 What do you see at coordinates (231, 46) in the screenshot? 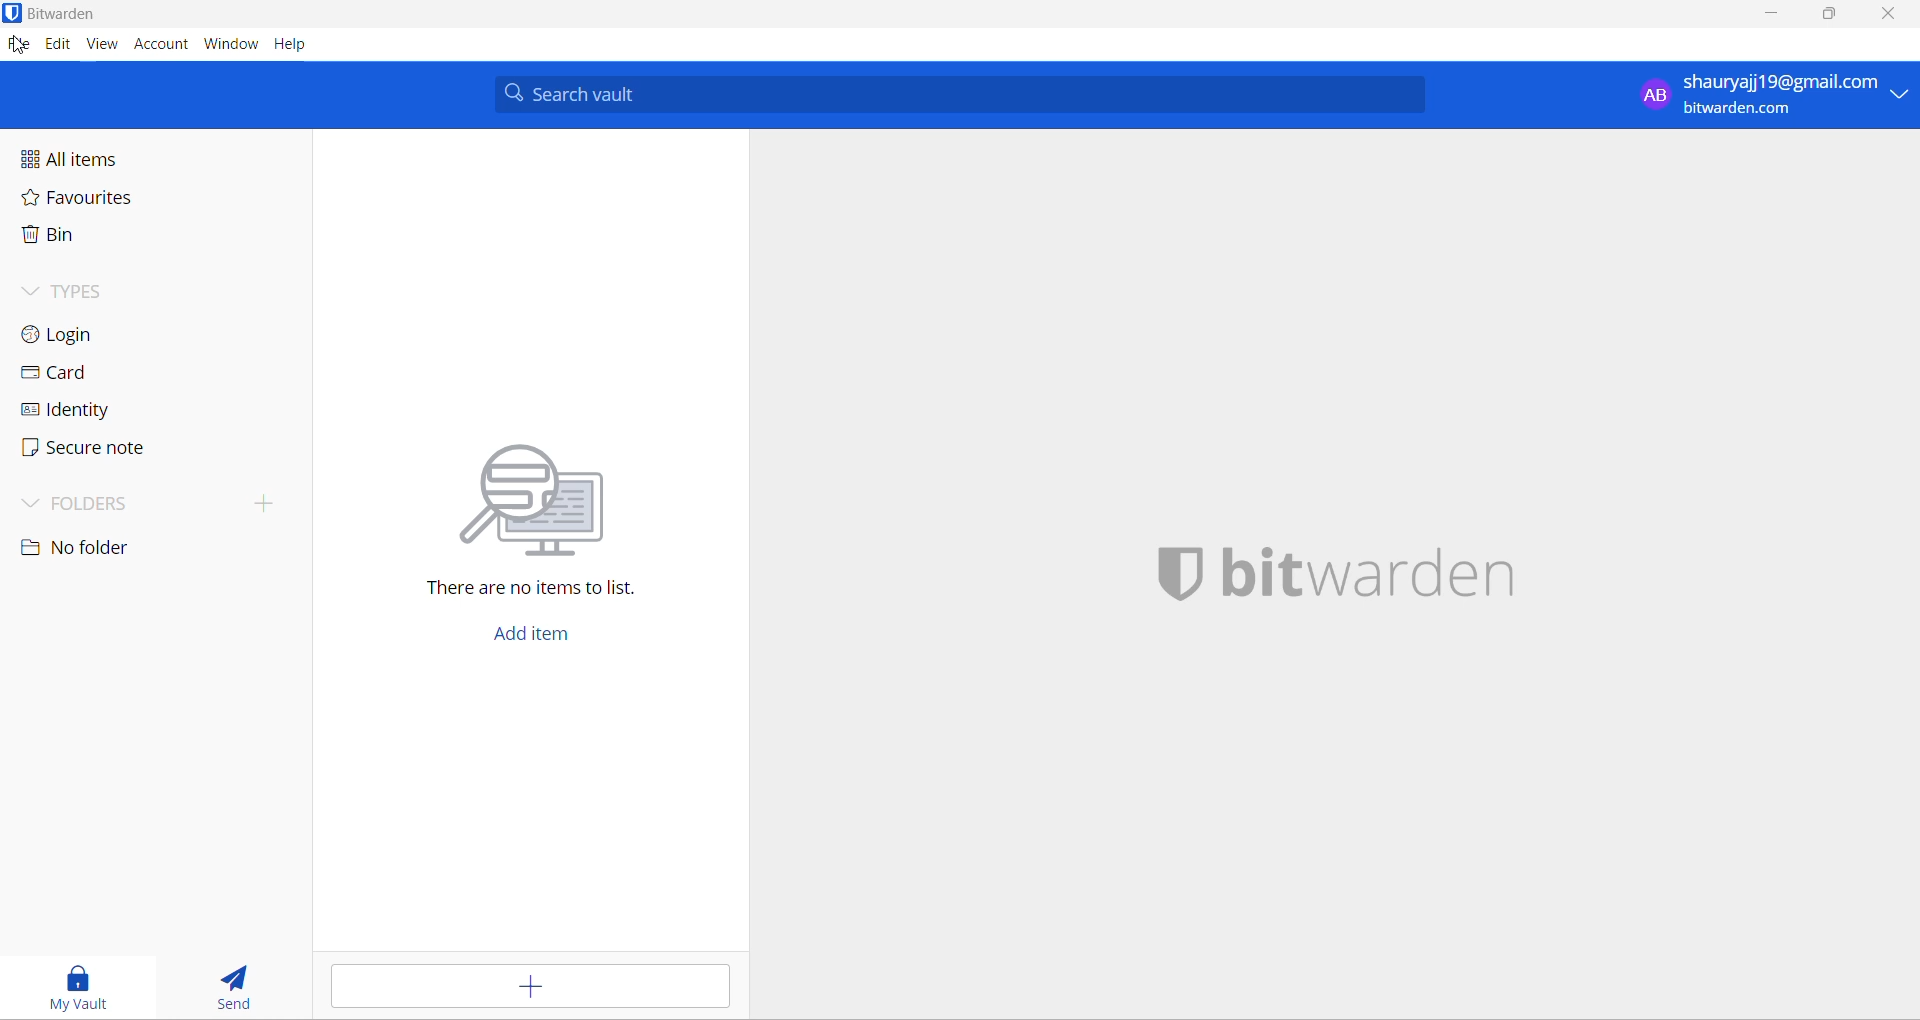
I see `window` at bounding box center [231, 46].